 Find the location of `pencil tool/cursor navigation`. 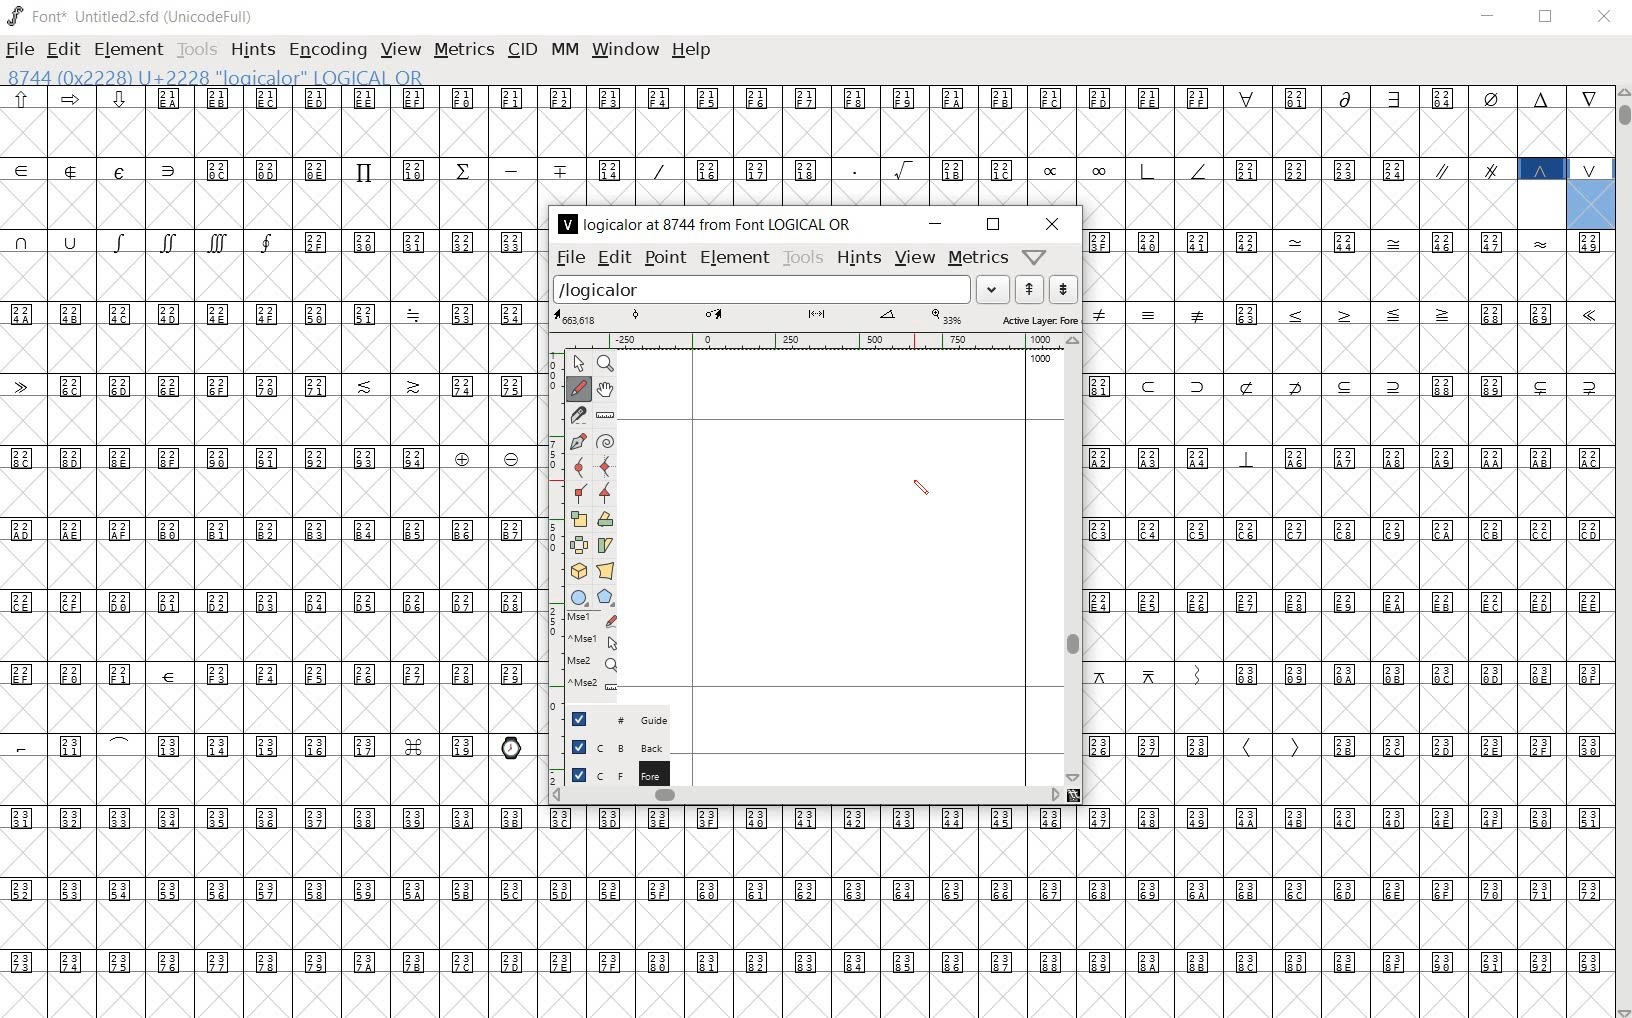

pencil tool/cursor navigation is located at coordinates (922, 491).